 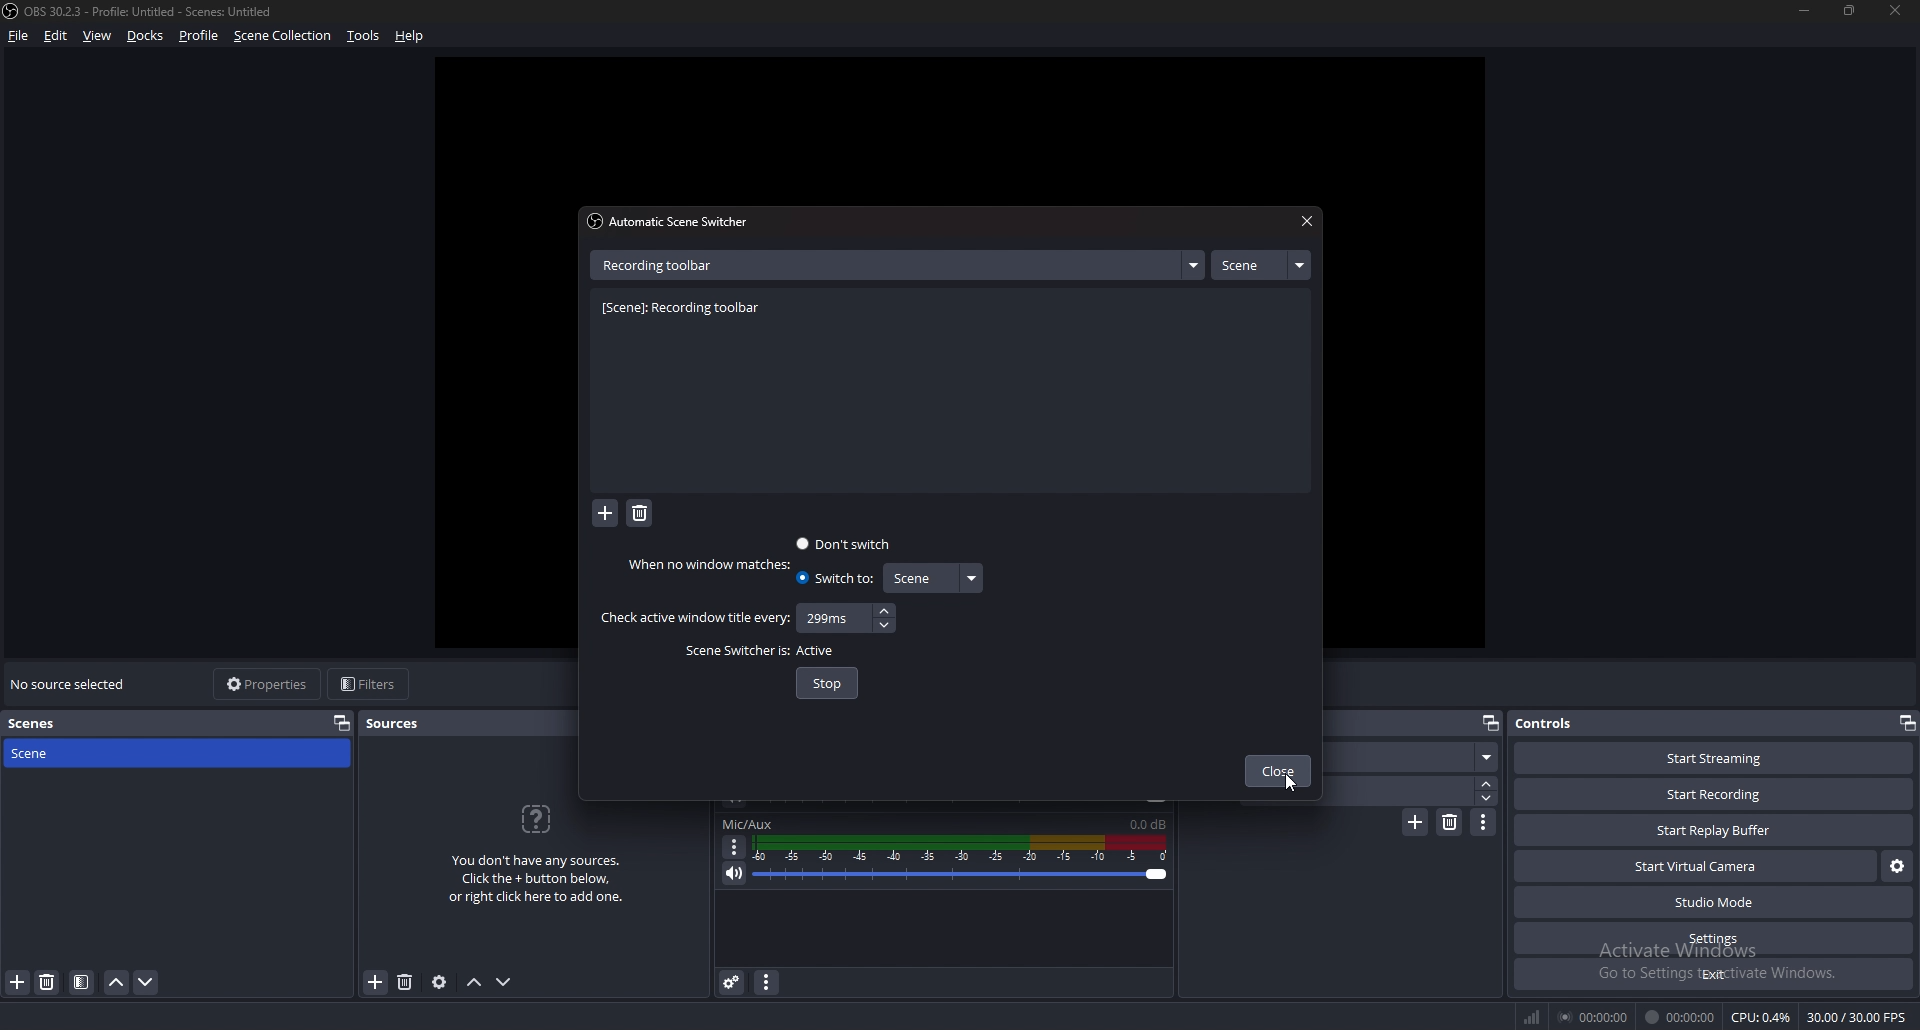 What do you see at coordinates (49, 724) in the screenshot?
I see `scenes` at bounding box center [49, 724].